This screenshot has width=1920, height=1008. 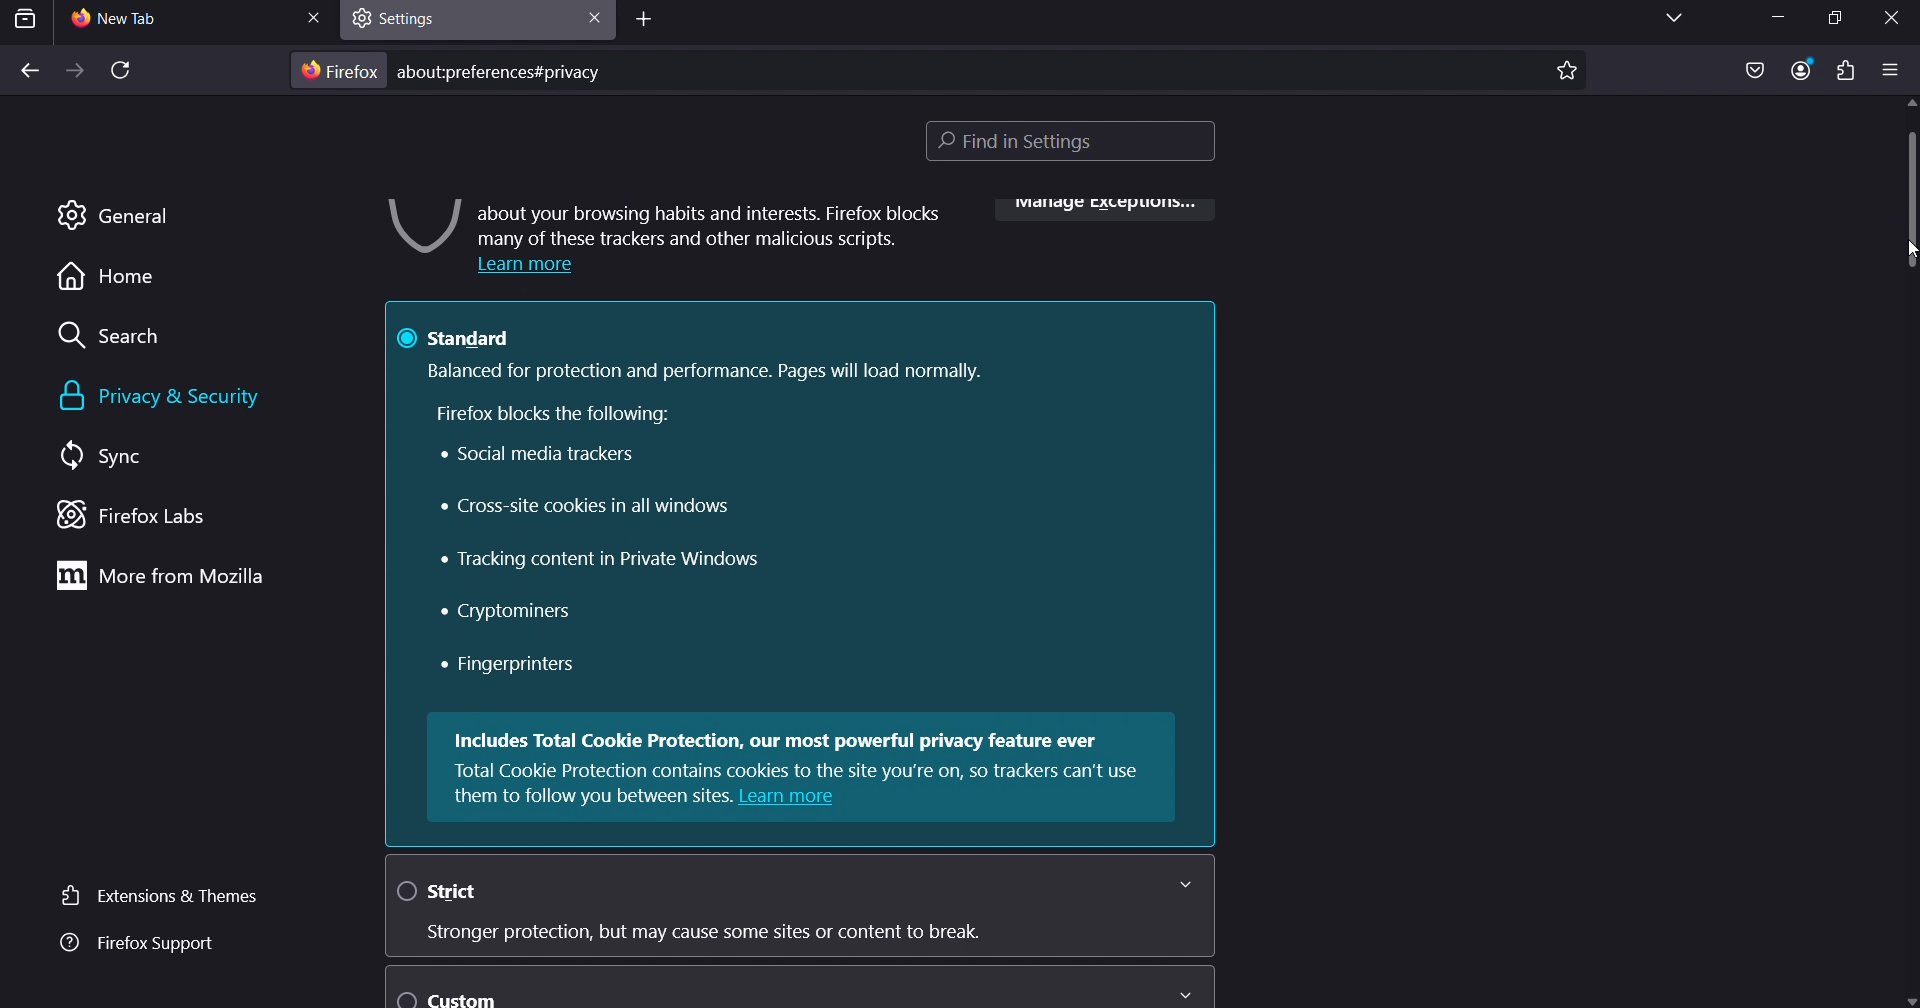 What do you see at coordinates (104, 282) in the screenshot?
I see `home` at bounding box center [104, 282].